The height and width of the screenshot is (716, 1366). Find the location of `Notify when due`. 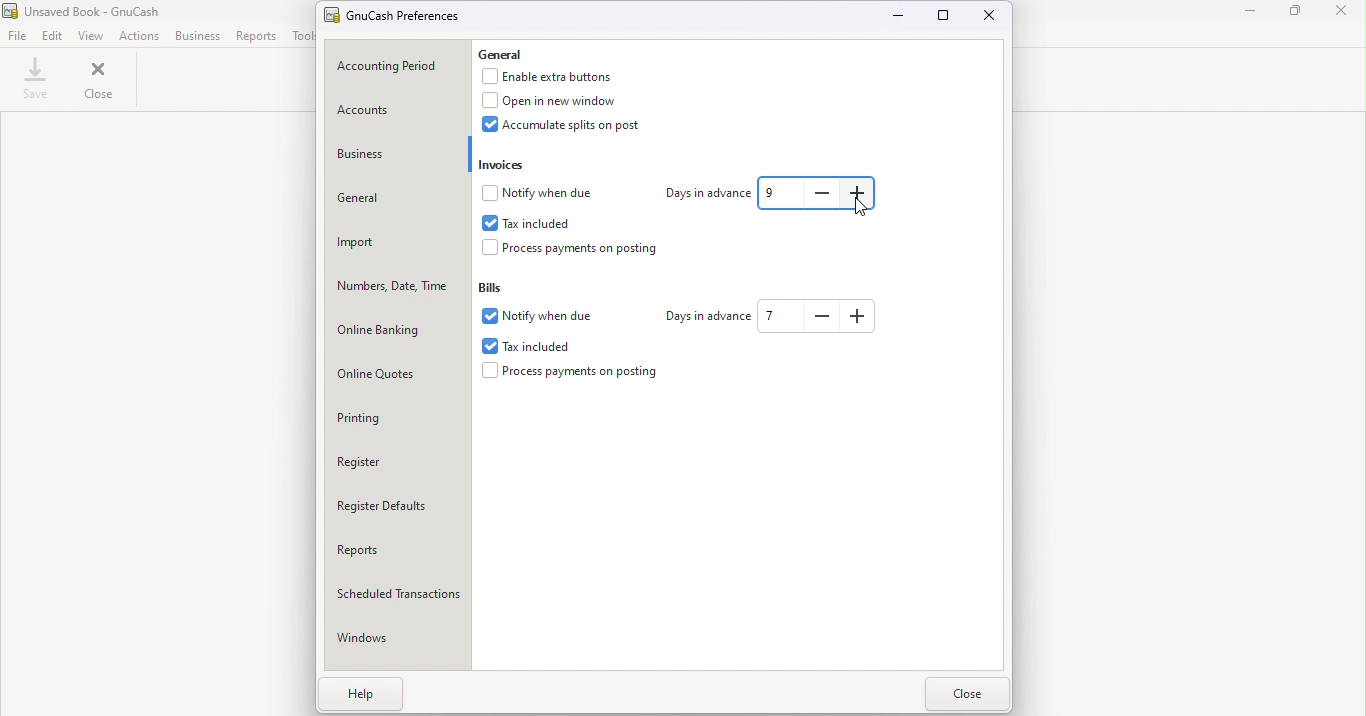

Notify when due is located at coordinates (545, 193).